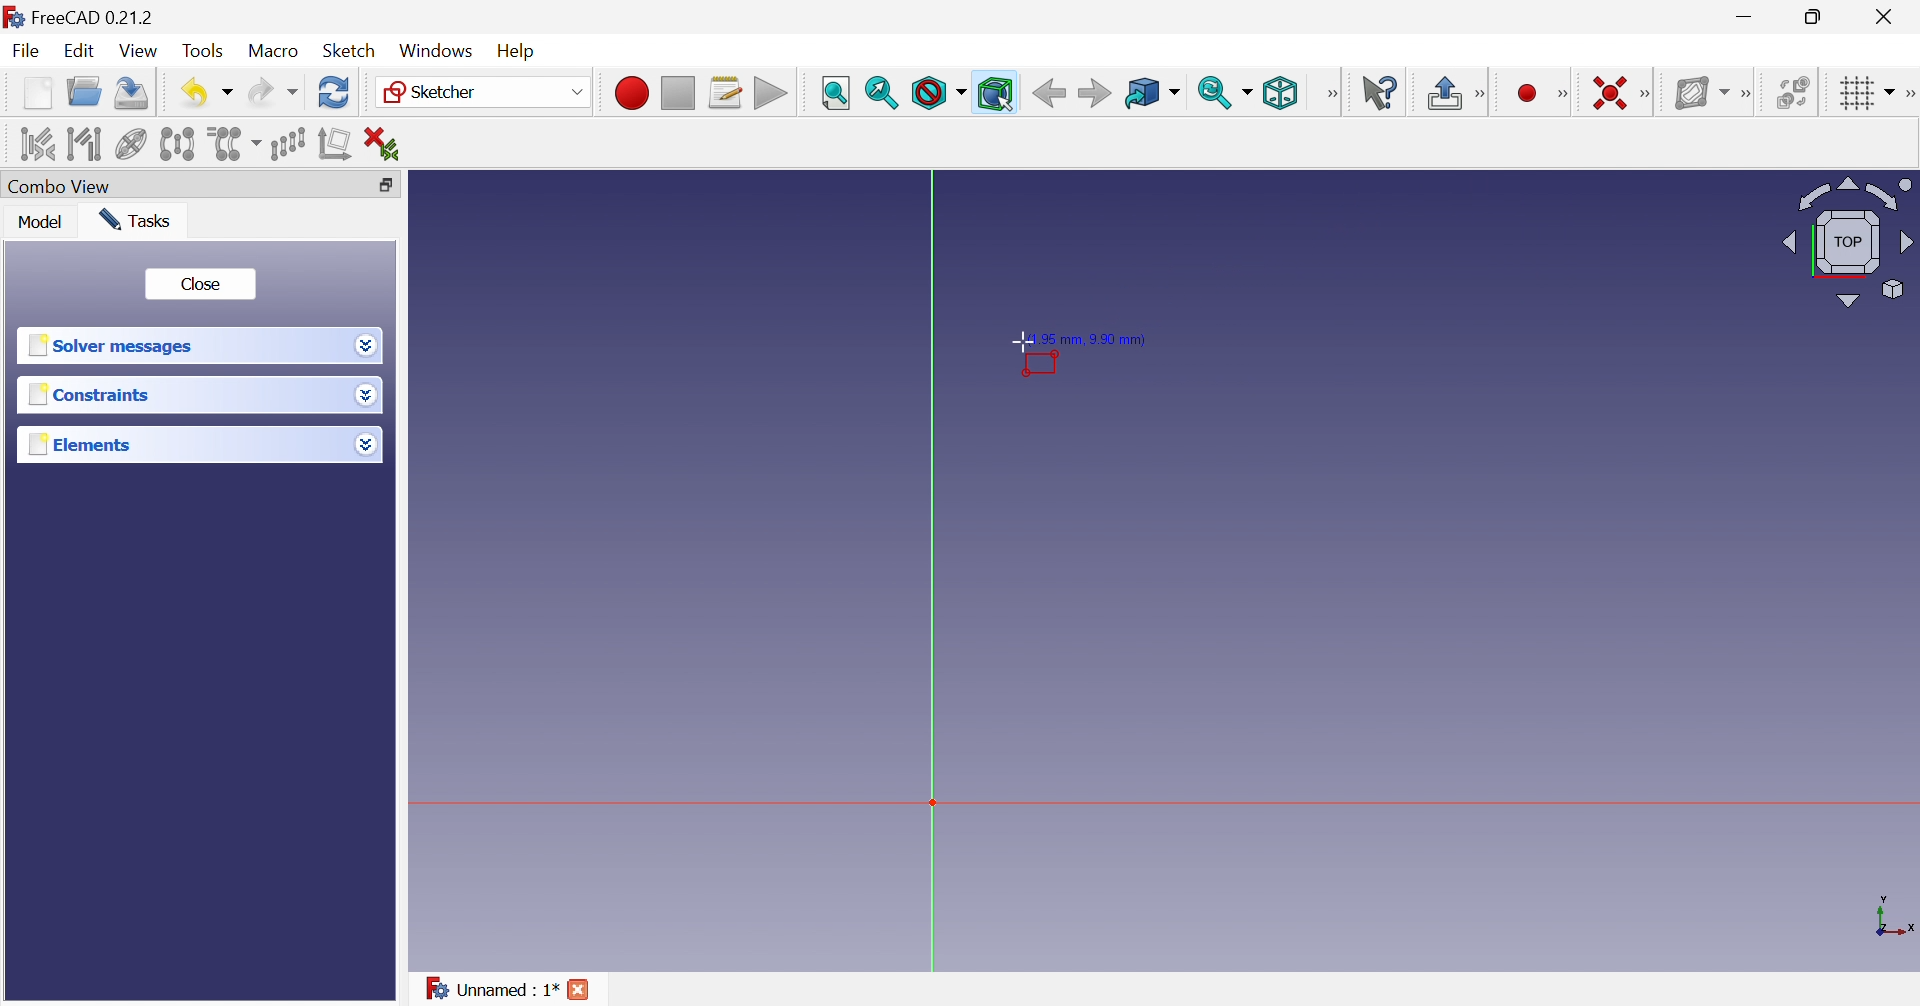 The height and width of the screenshot is (1006, 1920). Describe the element at coordinates (85, 92) in the screenshot. I see `Open` at that location.